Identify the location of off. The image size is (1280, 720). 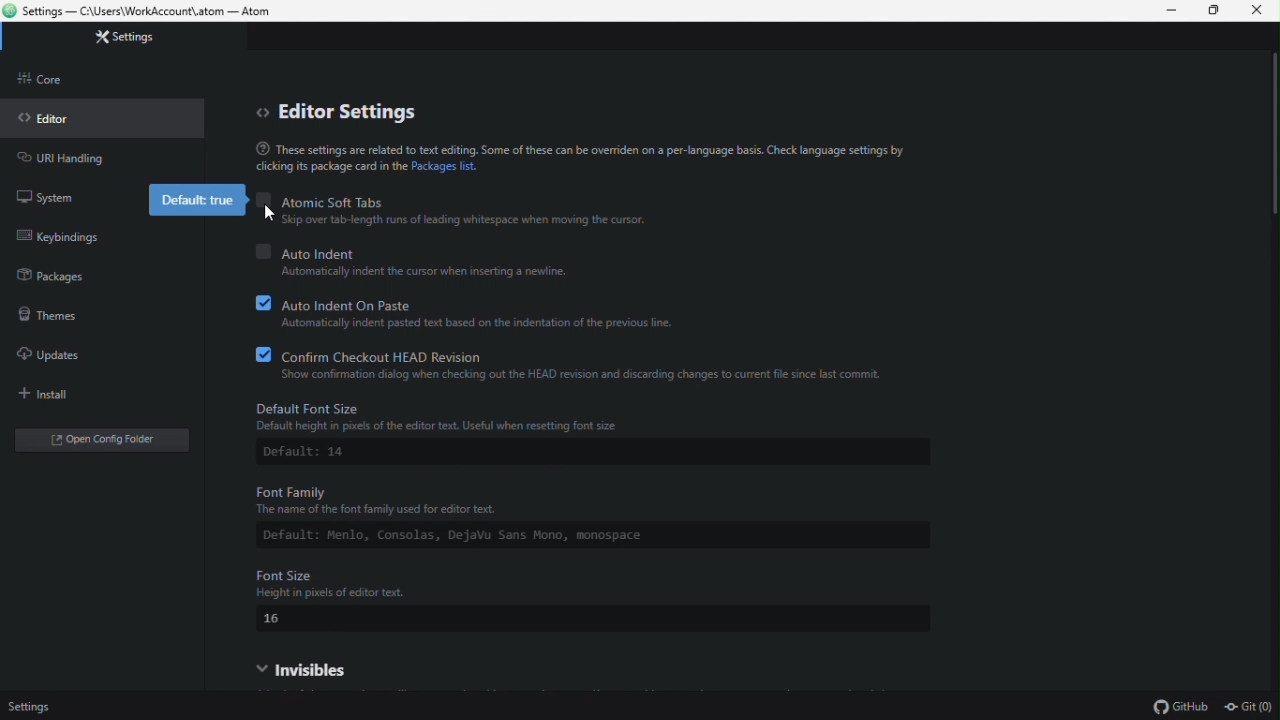
(264, 197).